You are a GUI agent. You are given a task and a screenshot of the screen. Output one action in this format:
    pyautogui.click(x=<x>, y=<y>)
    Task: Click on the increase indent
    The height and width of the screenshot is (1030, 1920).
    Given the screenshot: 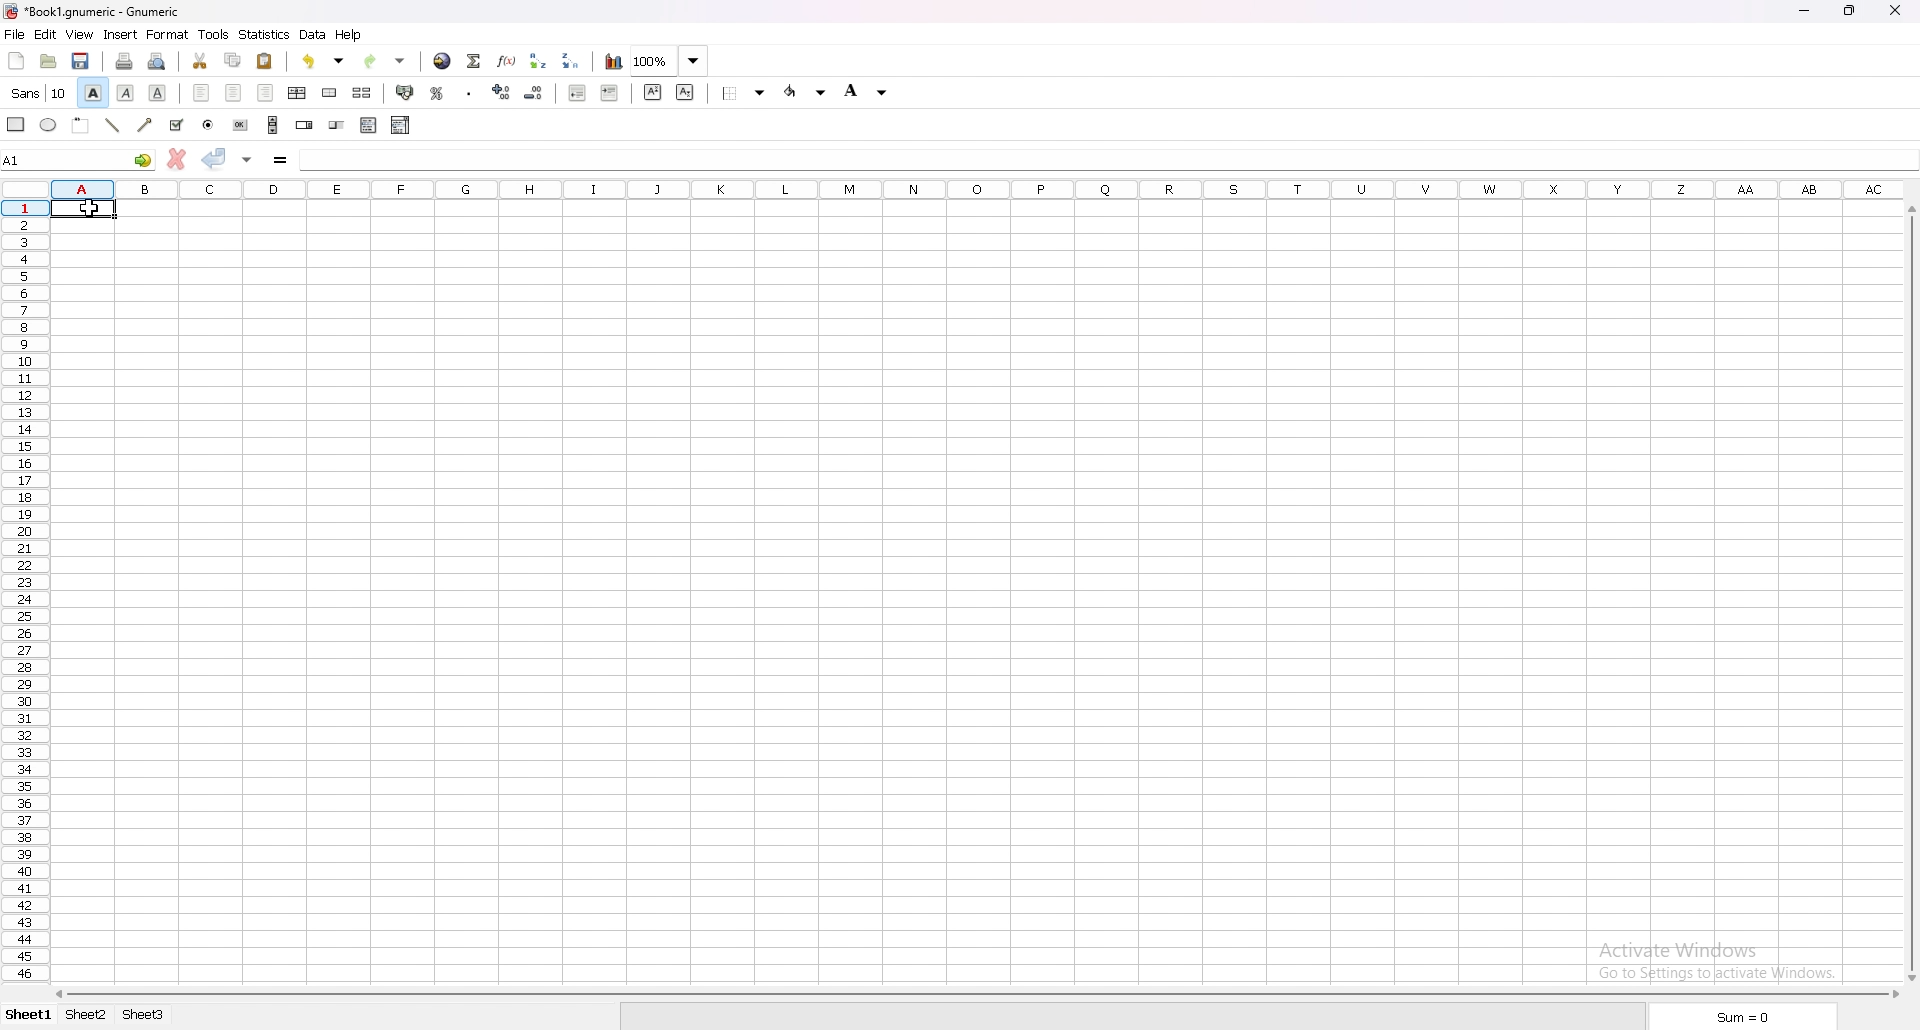 What is the action you would take?
    pyautogui.click(x=610, y=92)
    